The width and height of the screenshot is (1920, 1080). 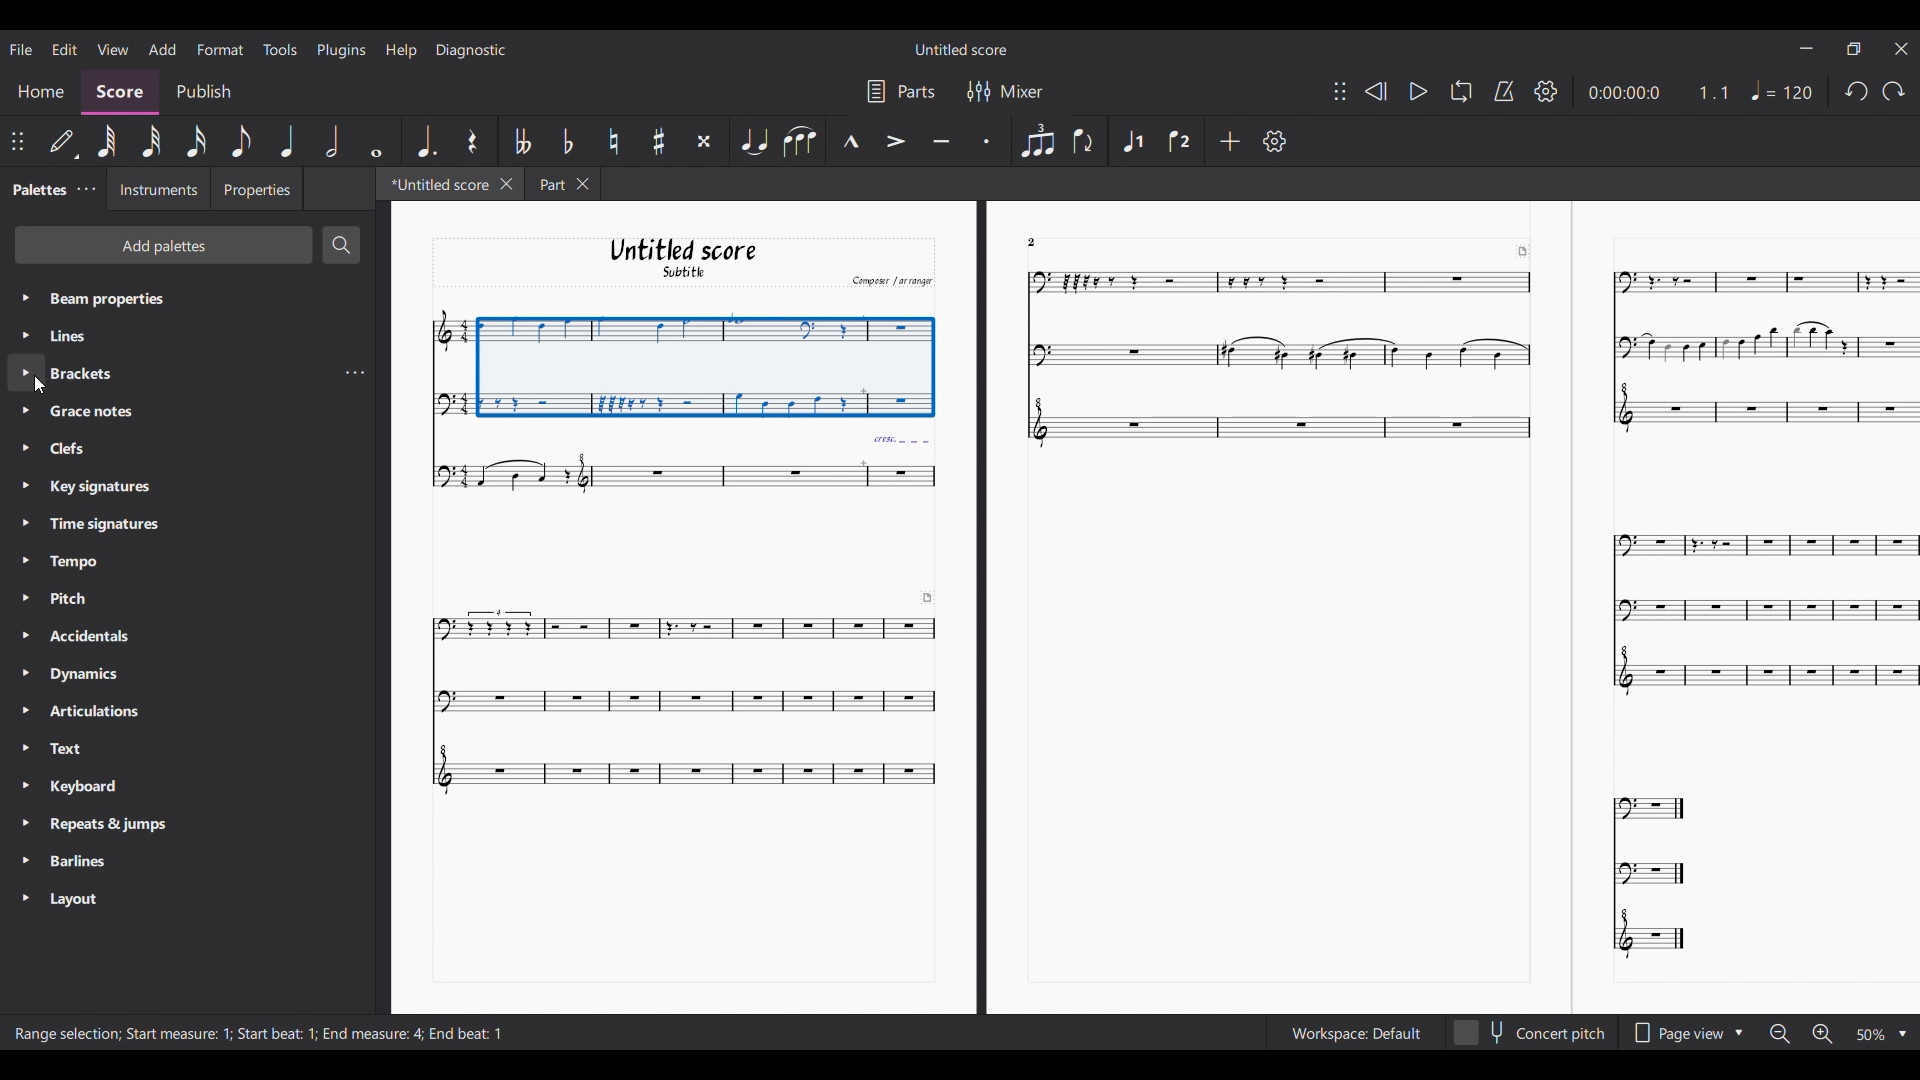 What do you see at coordinates (21, 639) in the screenshot?
I see `` at bounding box center [21, 639].